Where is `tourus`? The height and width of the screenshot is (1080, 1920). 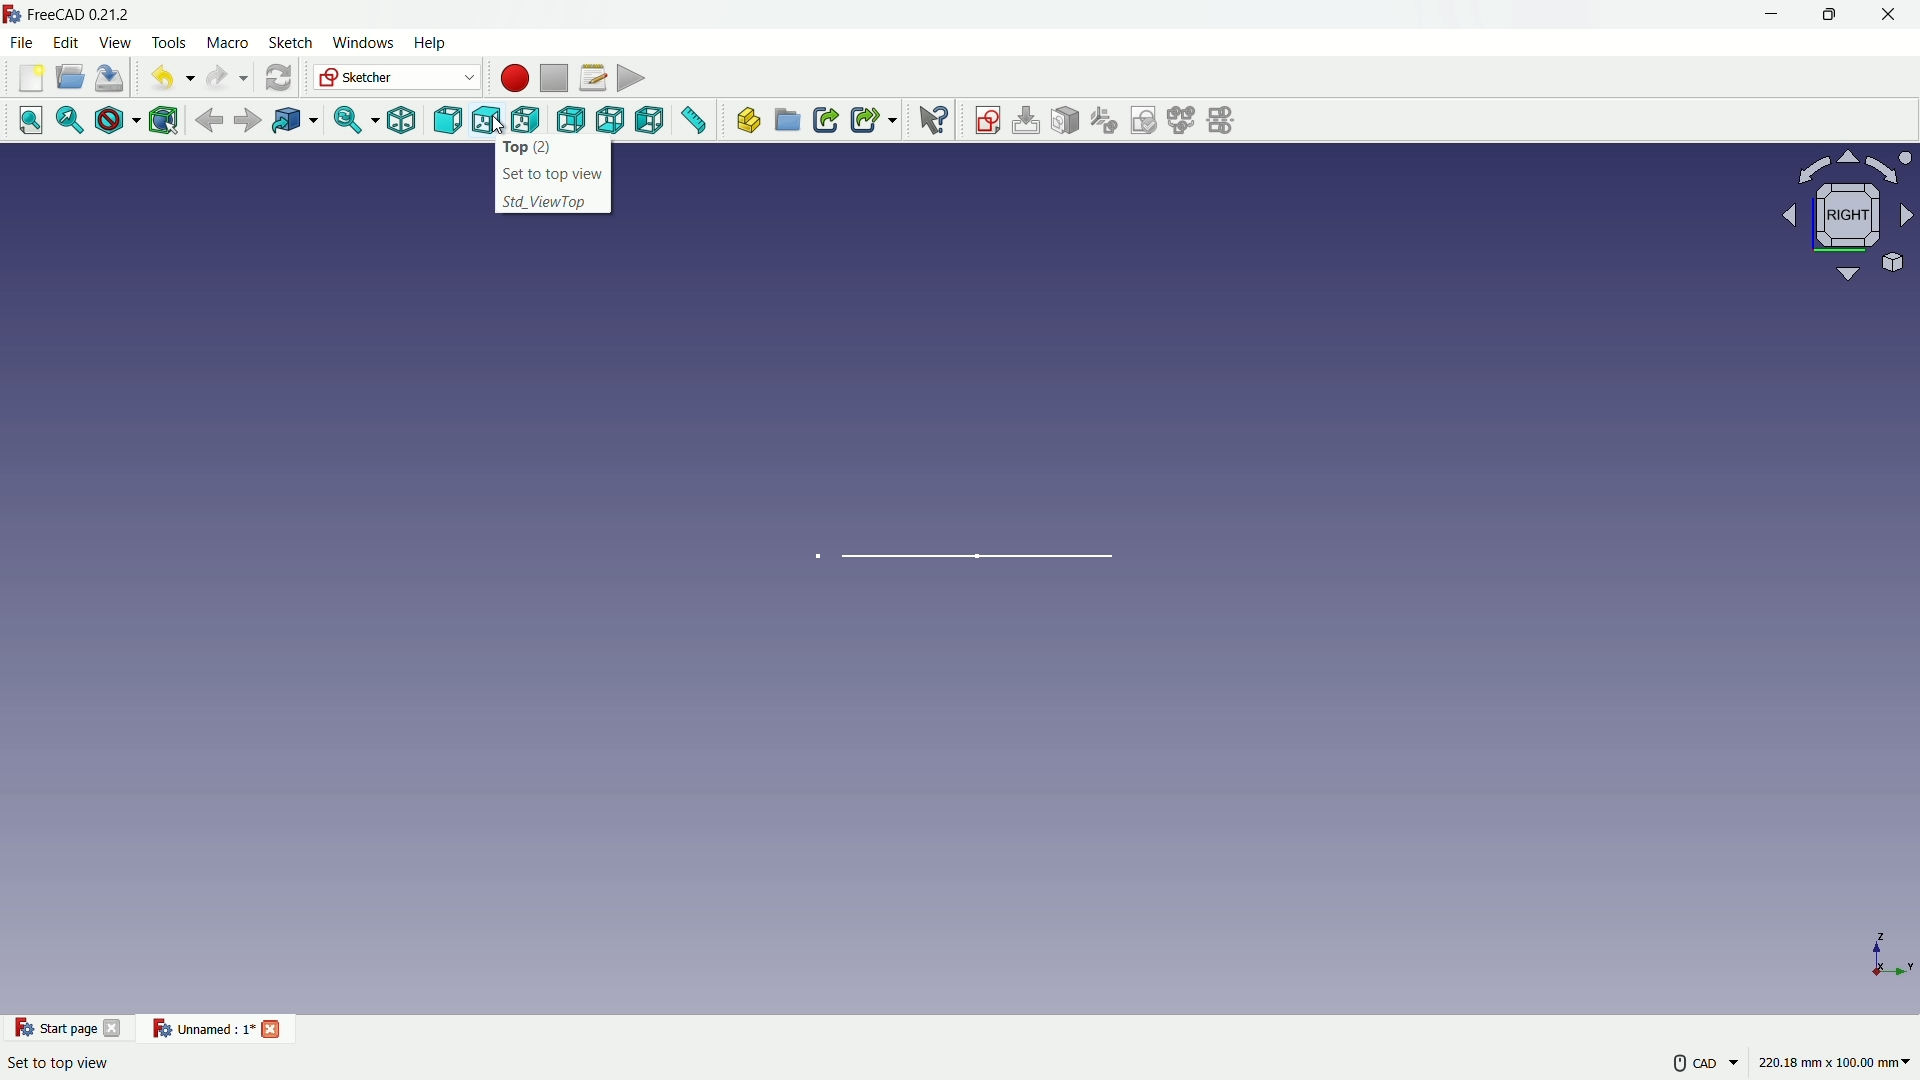 tourus is located at coordinates (1885, 959).